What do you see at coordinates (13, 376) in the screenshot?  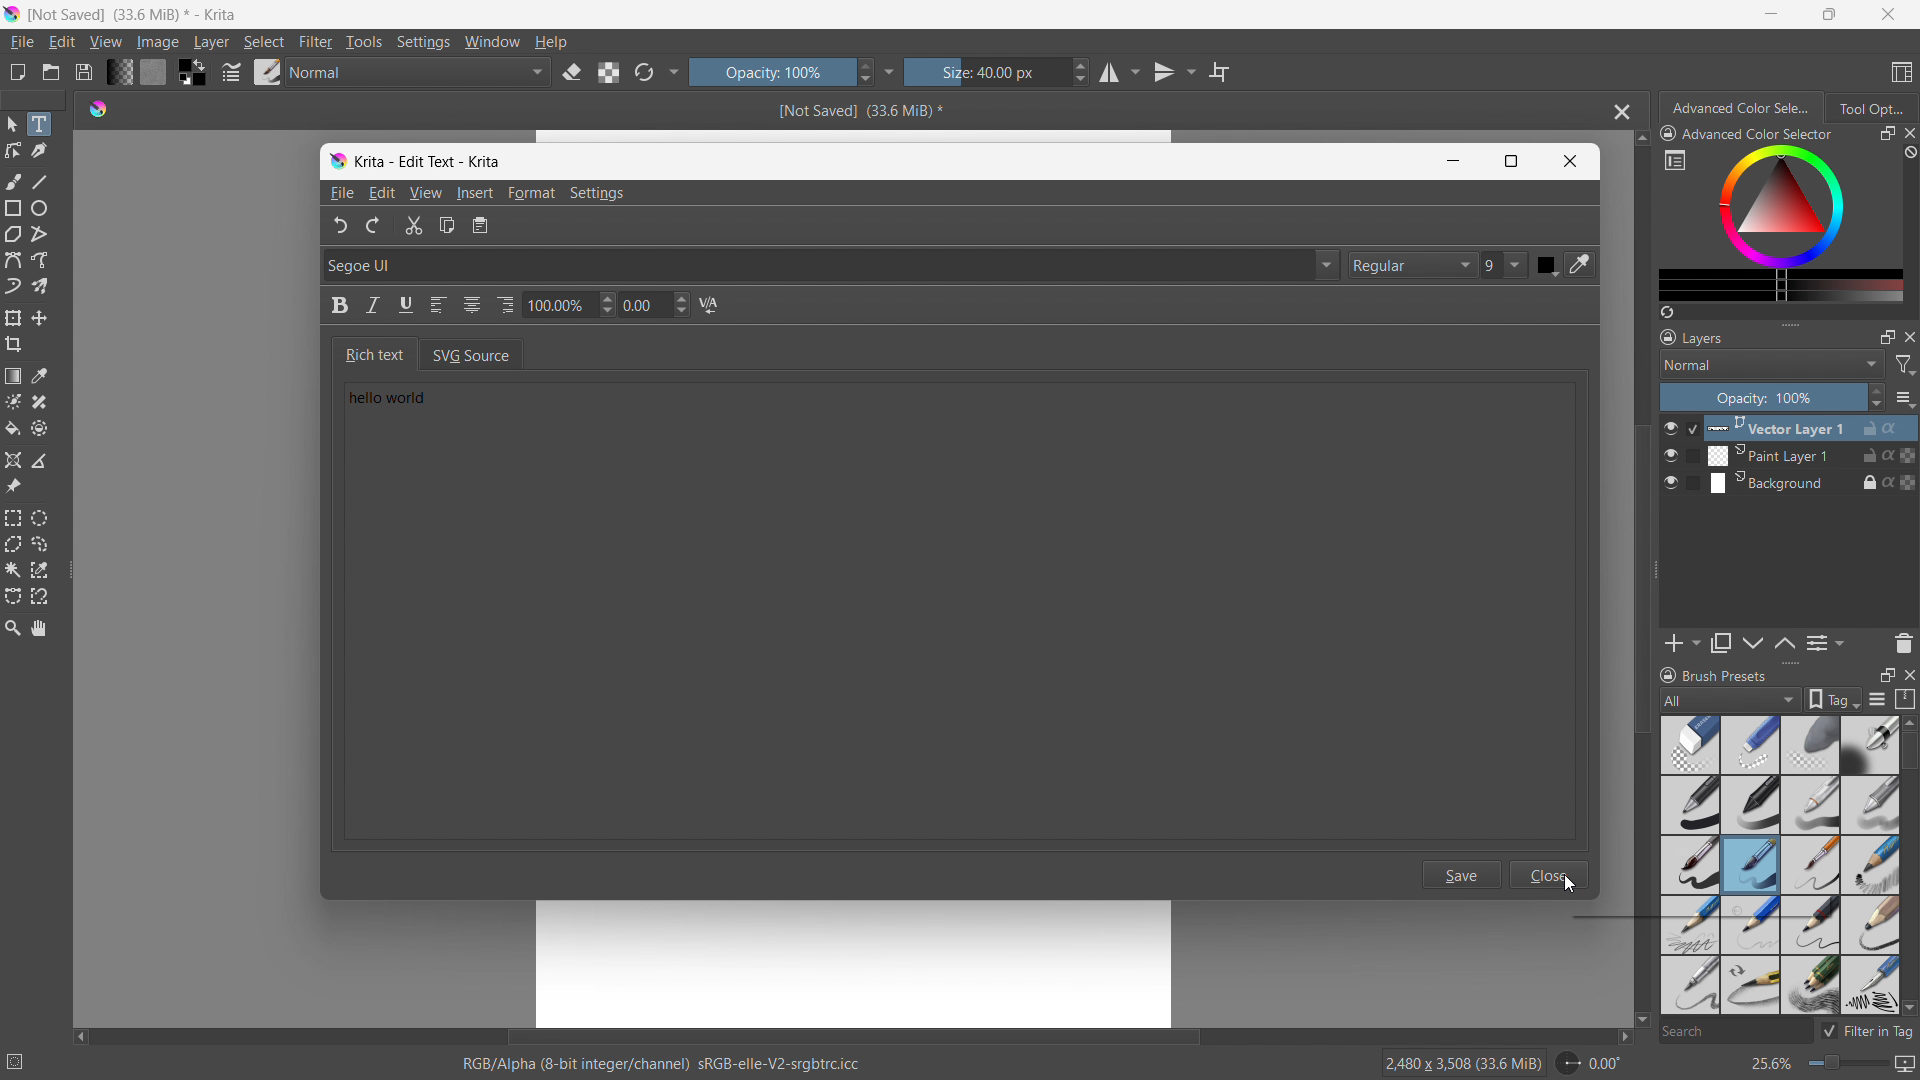 I see `draw a gradient` at bounding box center [13, 376].